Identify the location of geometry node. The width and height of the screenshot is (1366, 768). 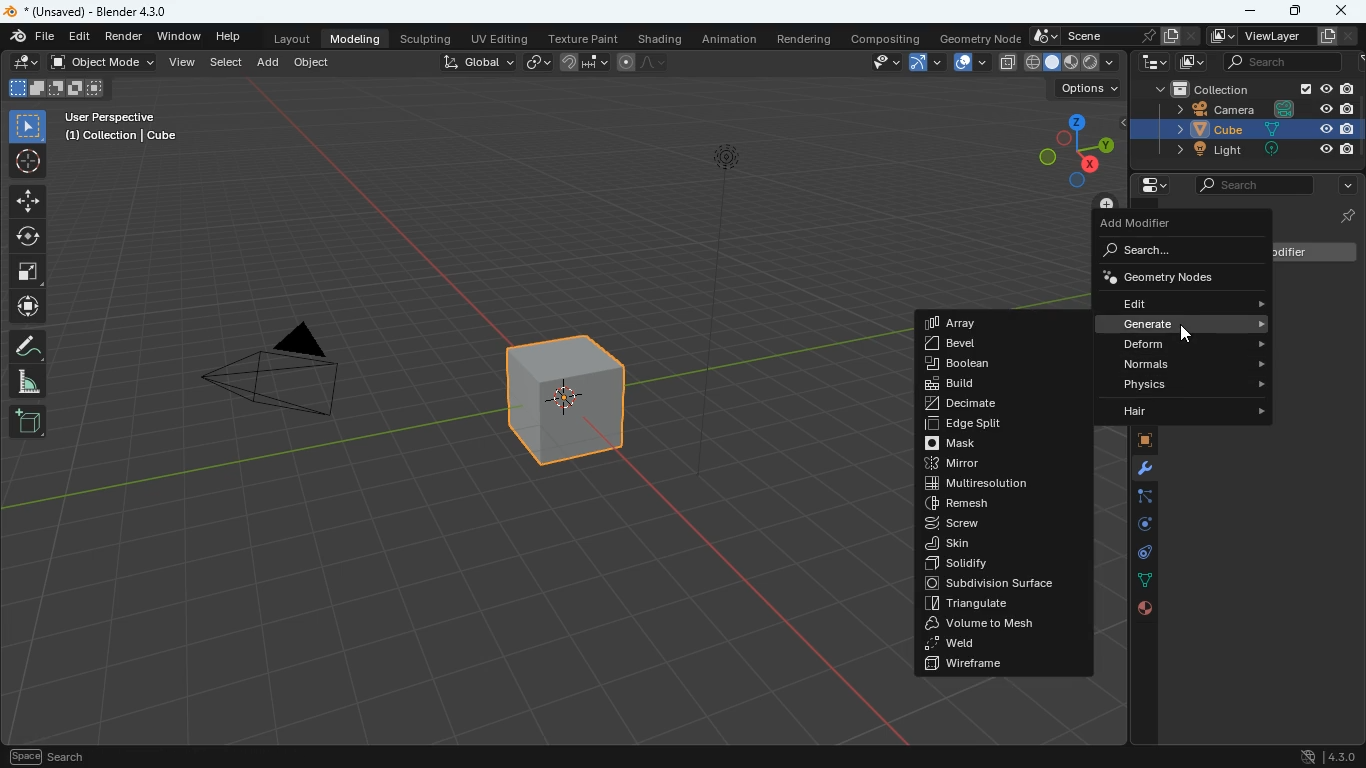
(974, 37).